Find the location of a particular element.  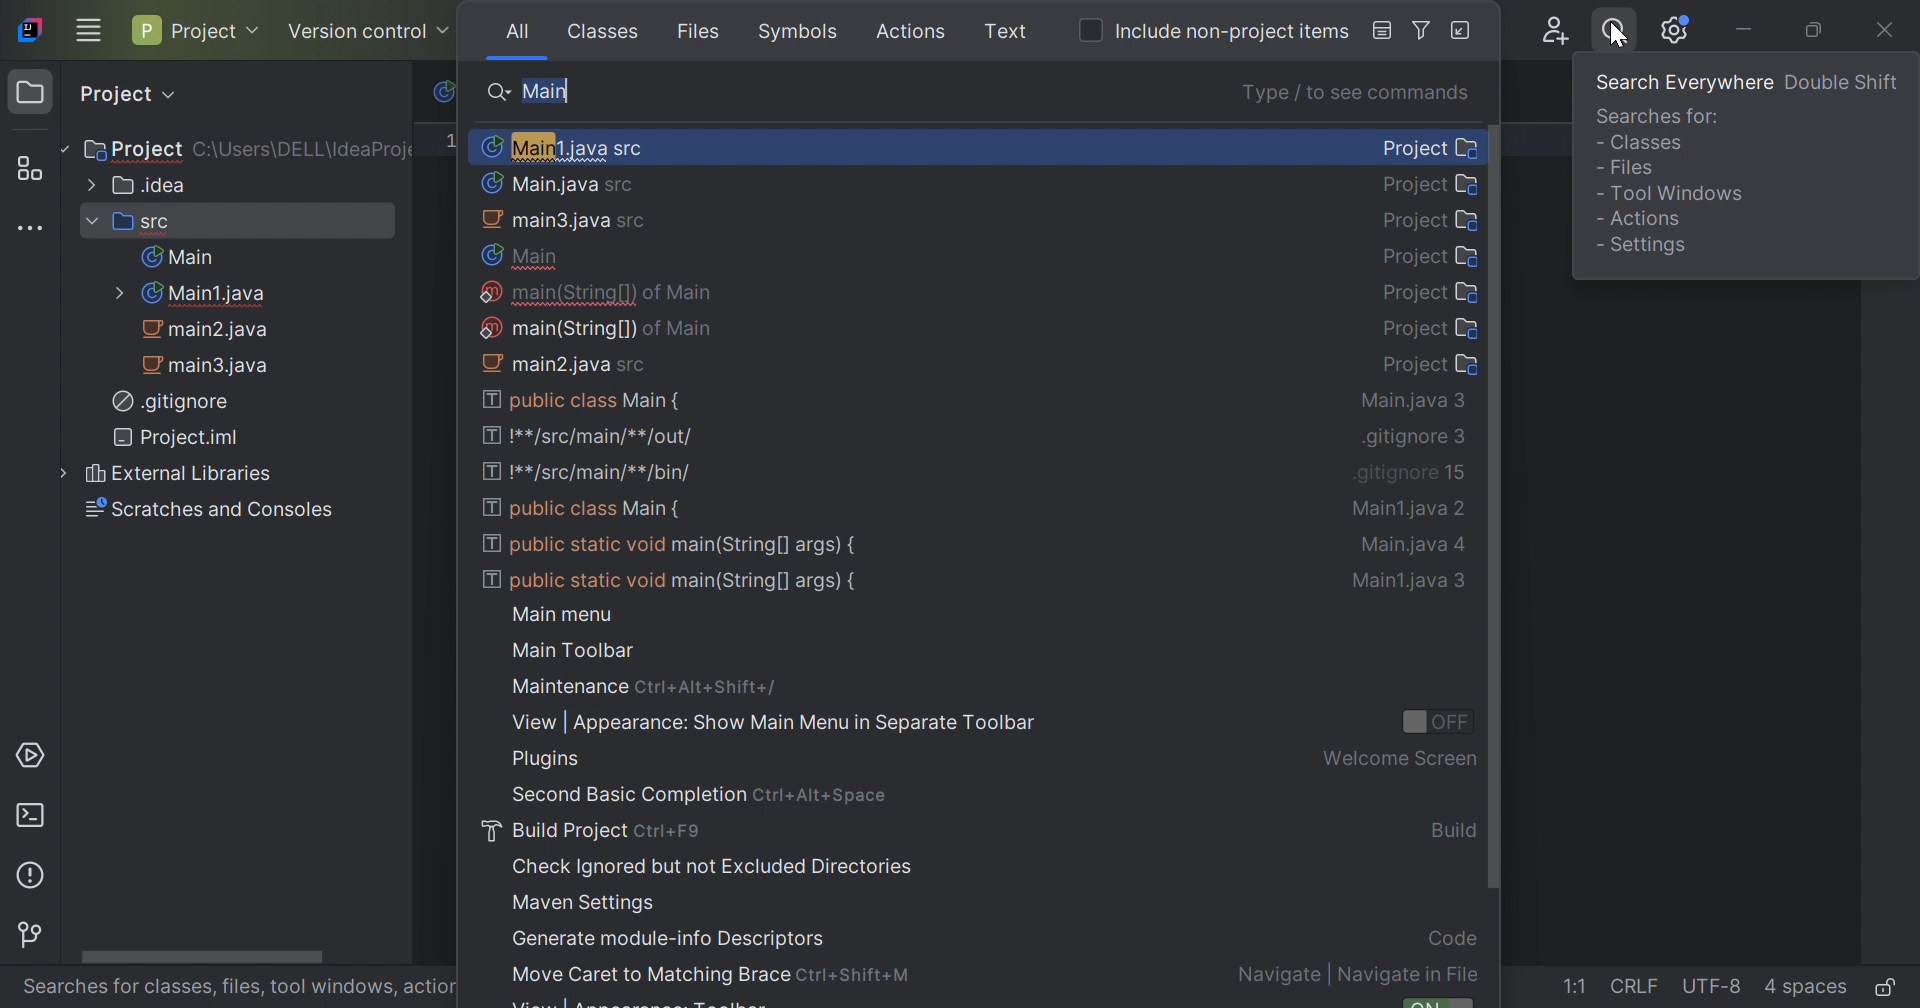

.gitignore is located at coordinates (169, 400).